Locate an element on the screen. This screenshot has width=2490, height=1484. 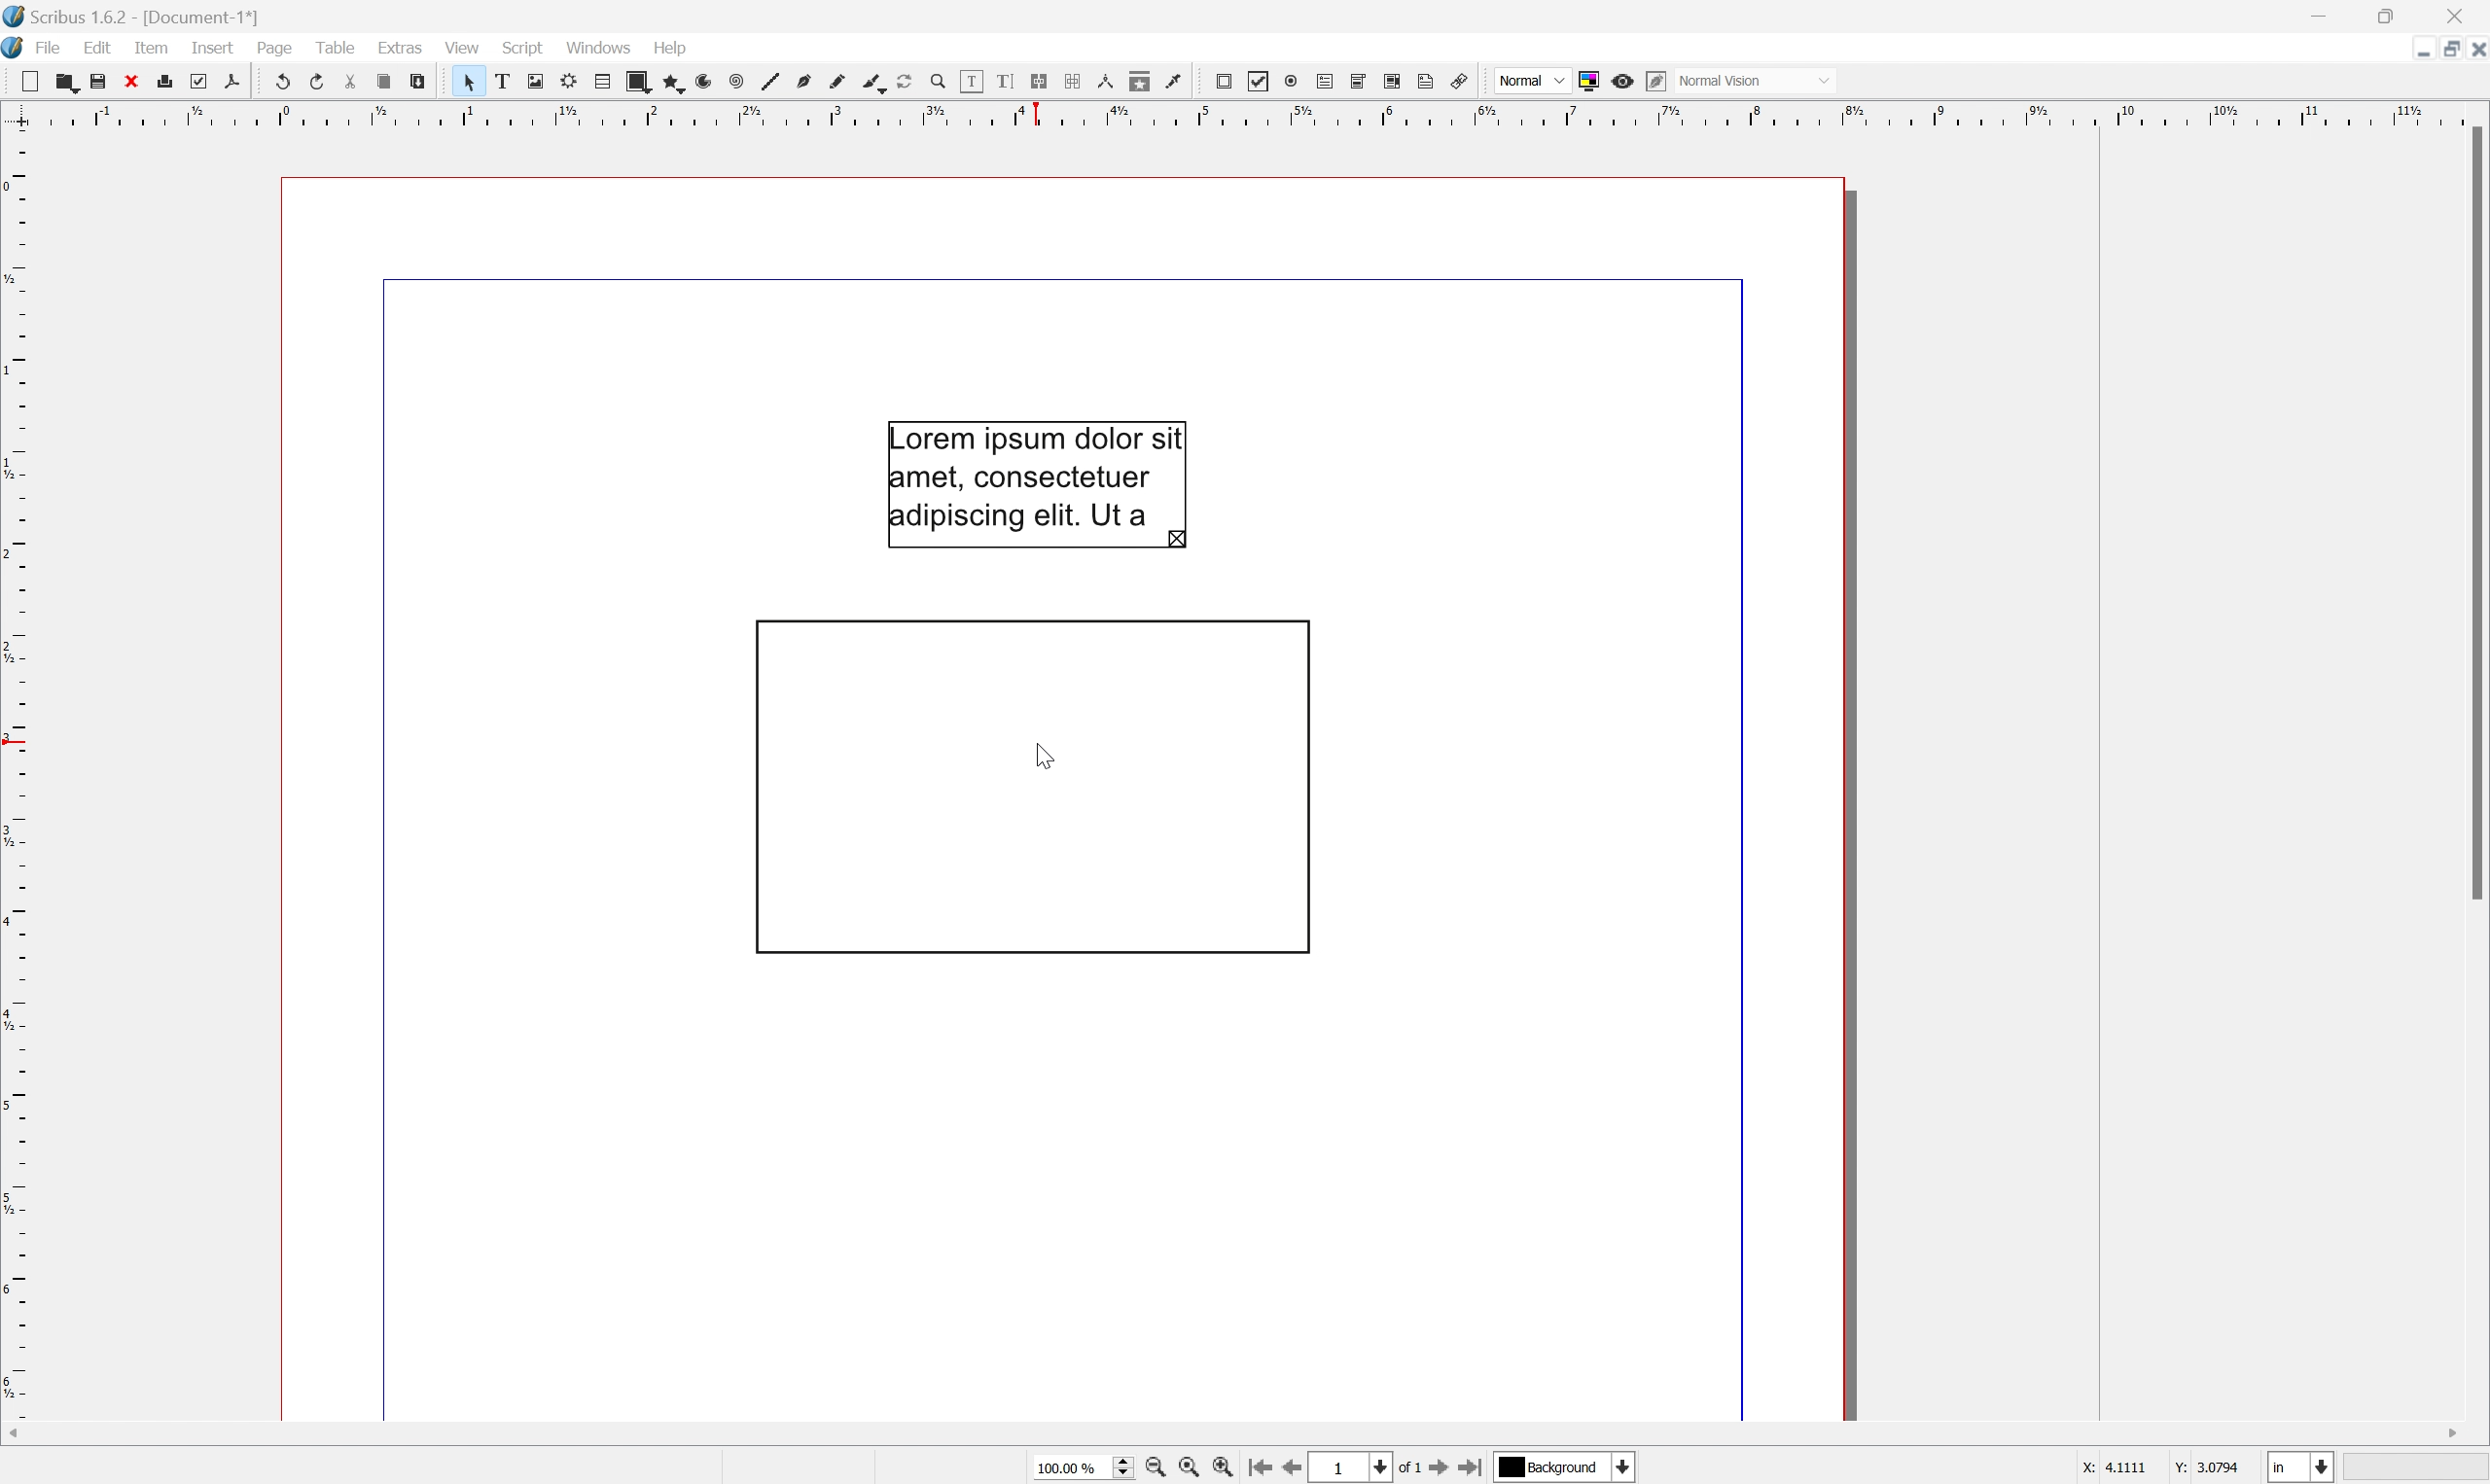
PDF list box is located at coordinates (1393, 81).